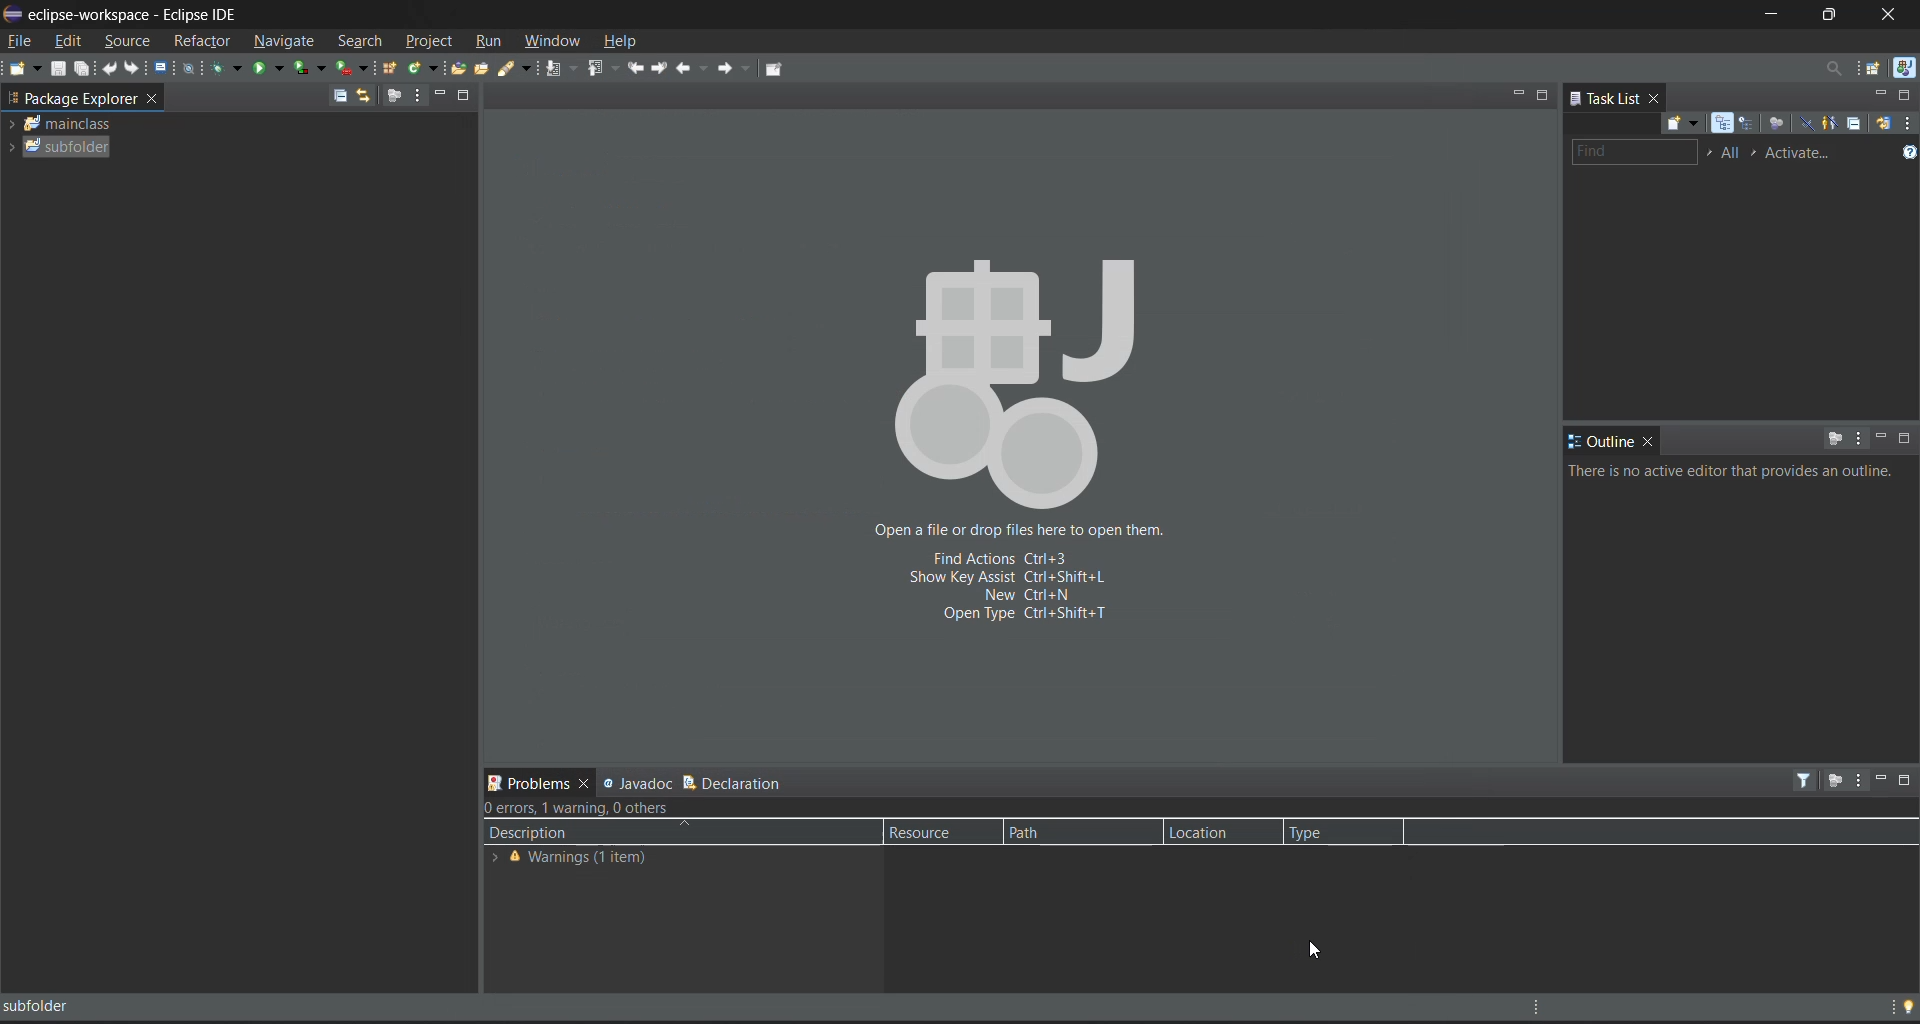 Image resolution: width=1920 pixels, height=1024 pixels. I want to click on minimize, so click(1517, 93).